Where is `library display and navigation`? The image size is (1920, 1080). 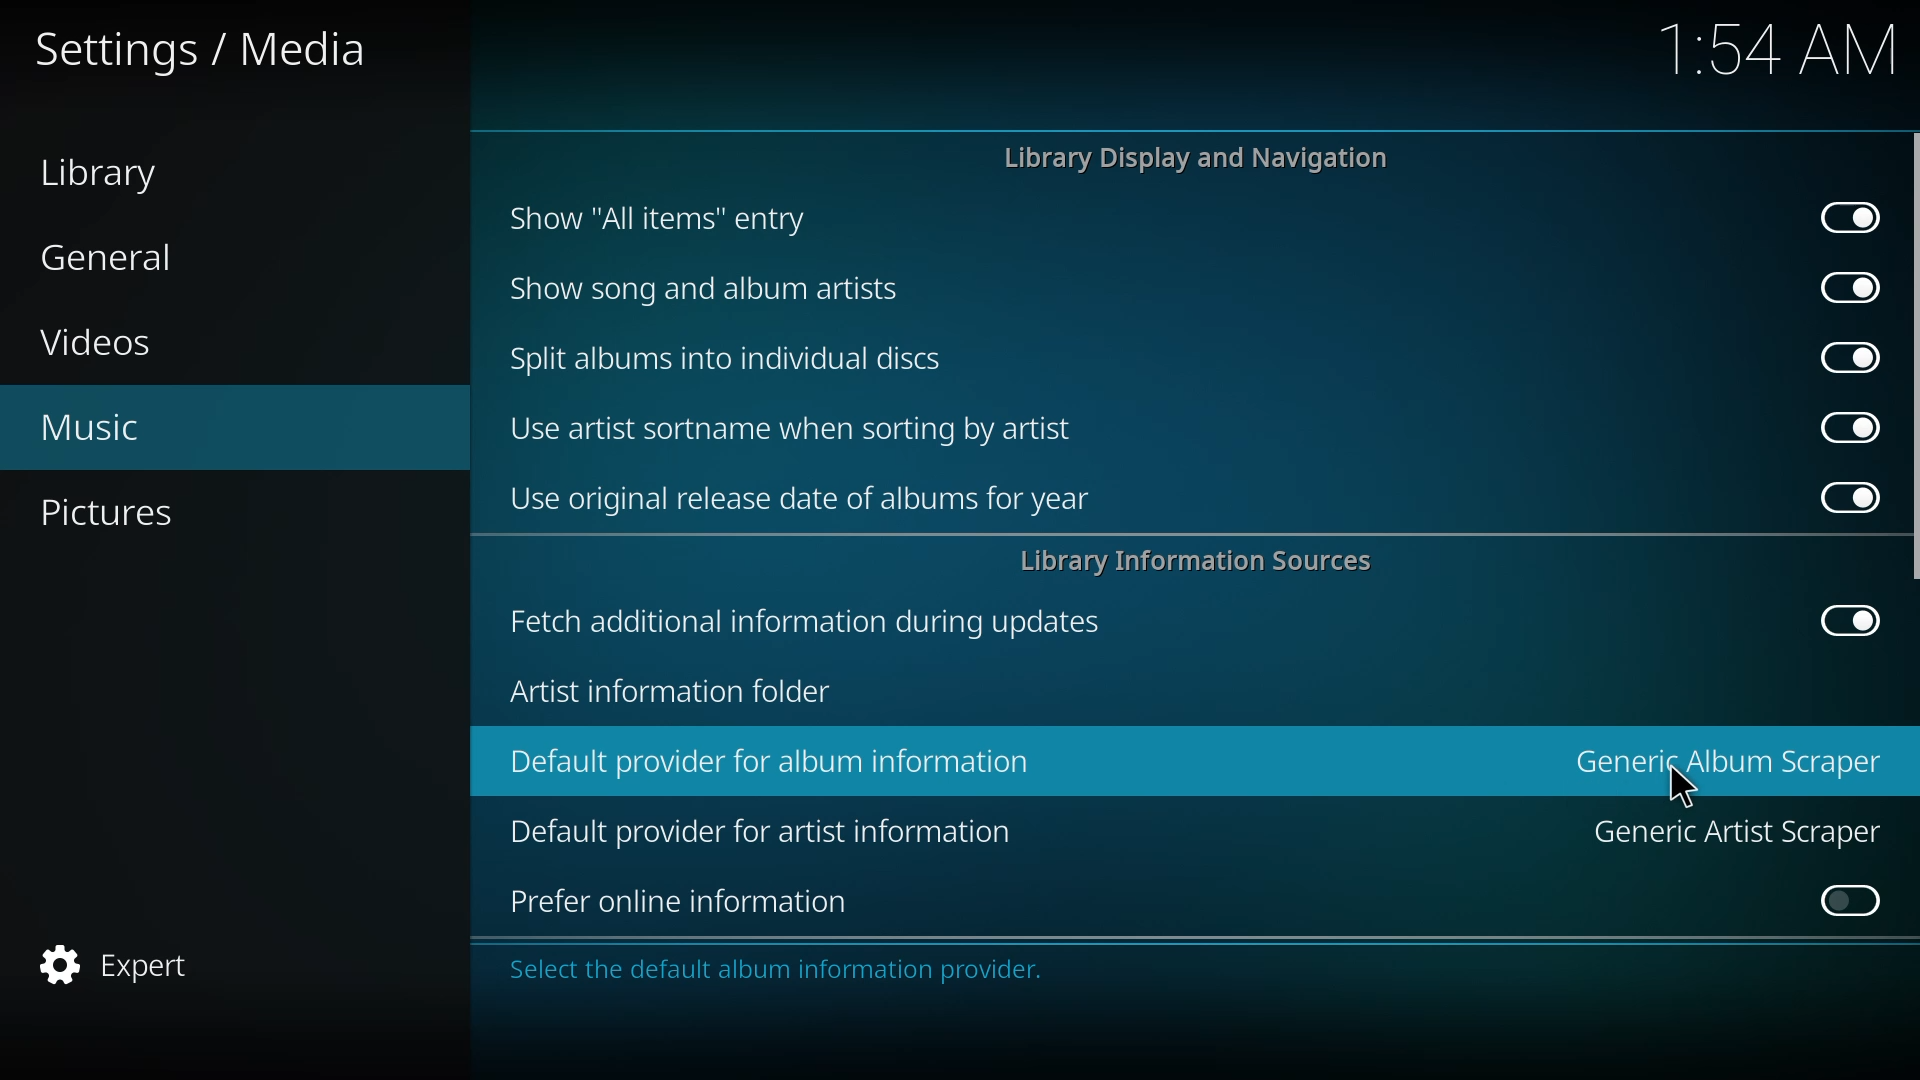
library display and navigation is located at coordinates (1196, 154).